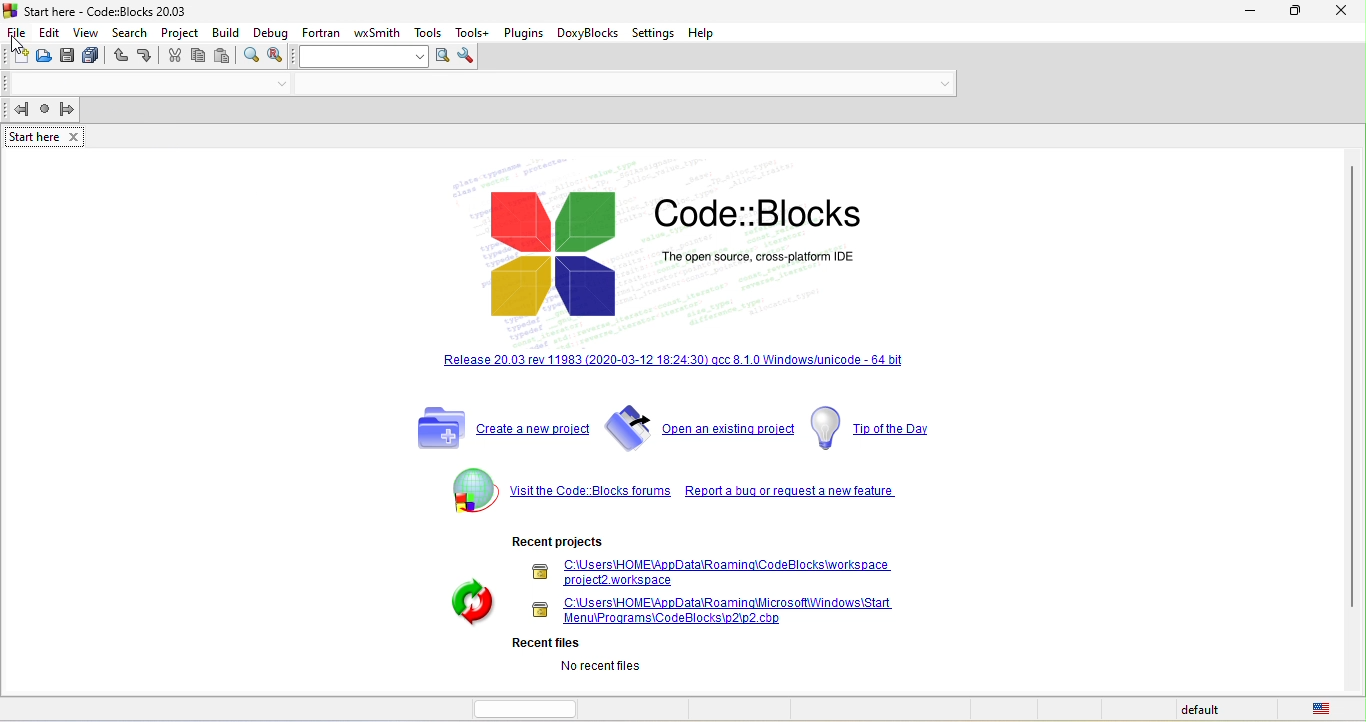 This screenshot has height=722, width=1366. Describe the element at coordinates (18, 110) in the screenshot. I see `jump back` at that location.